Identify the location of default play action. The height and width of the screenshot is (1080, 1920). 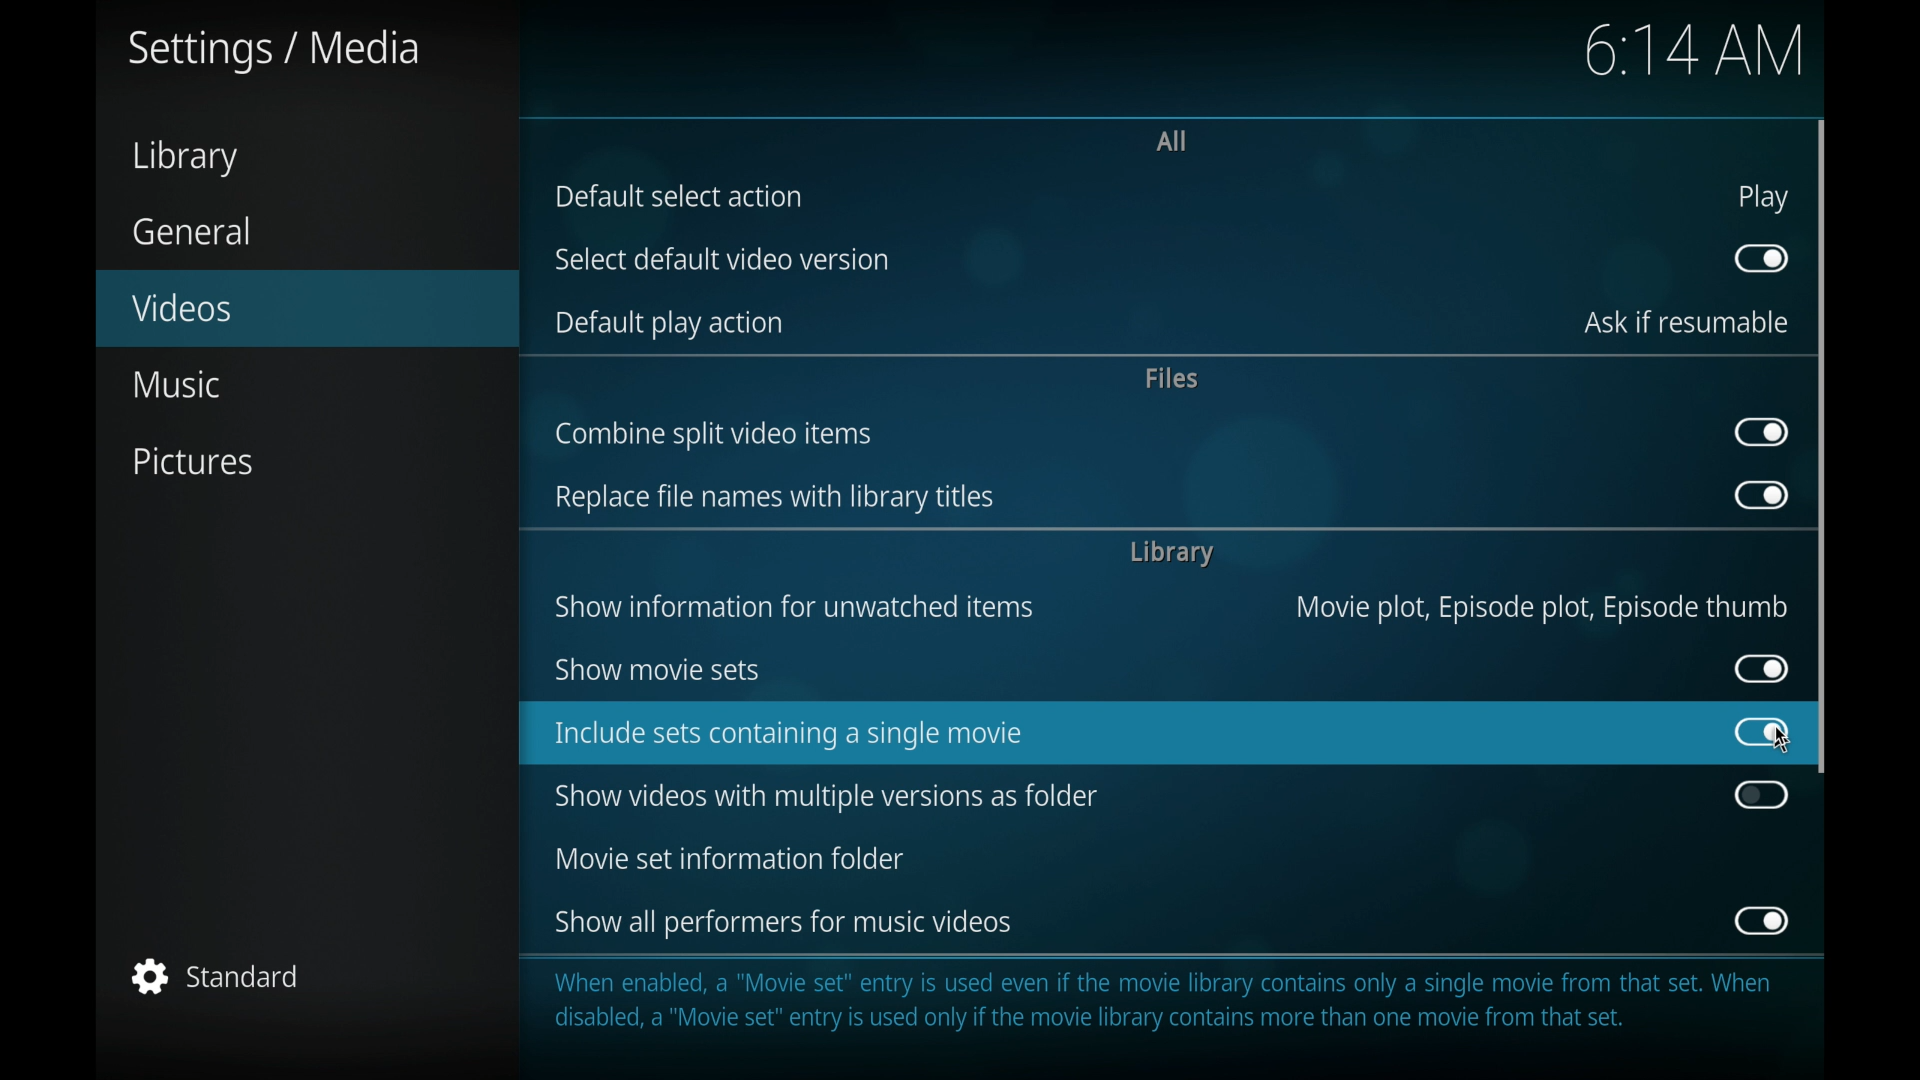
(671, 323).